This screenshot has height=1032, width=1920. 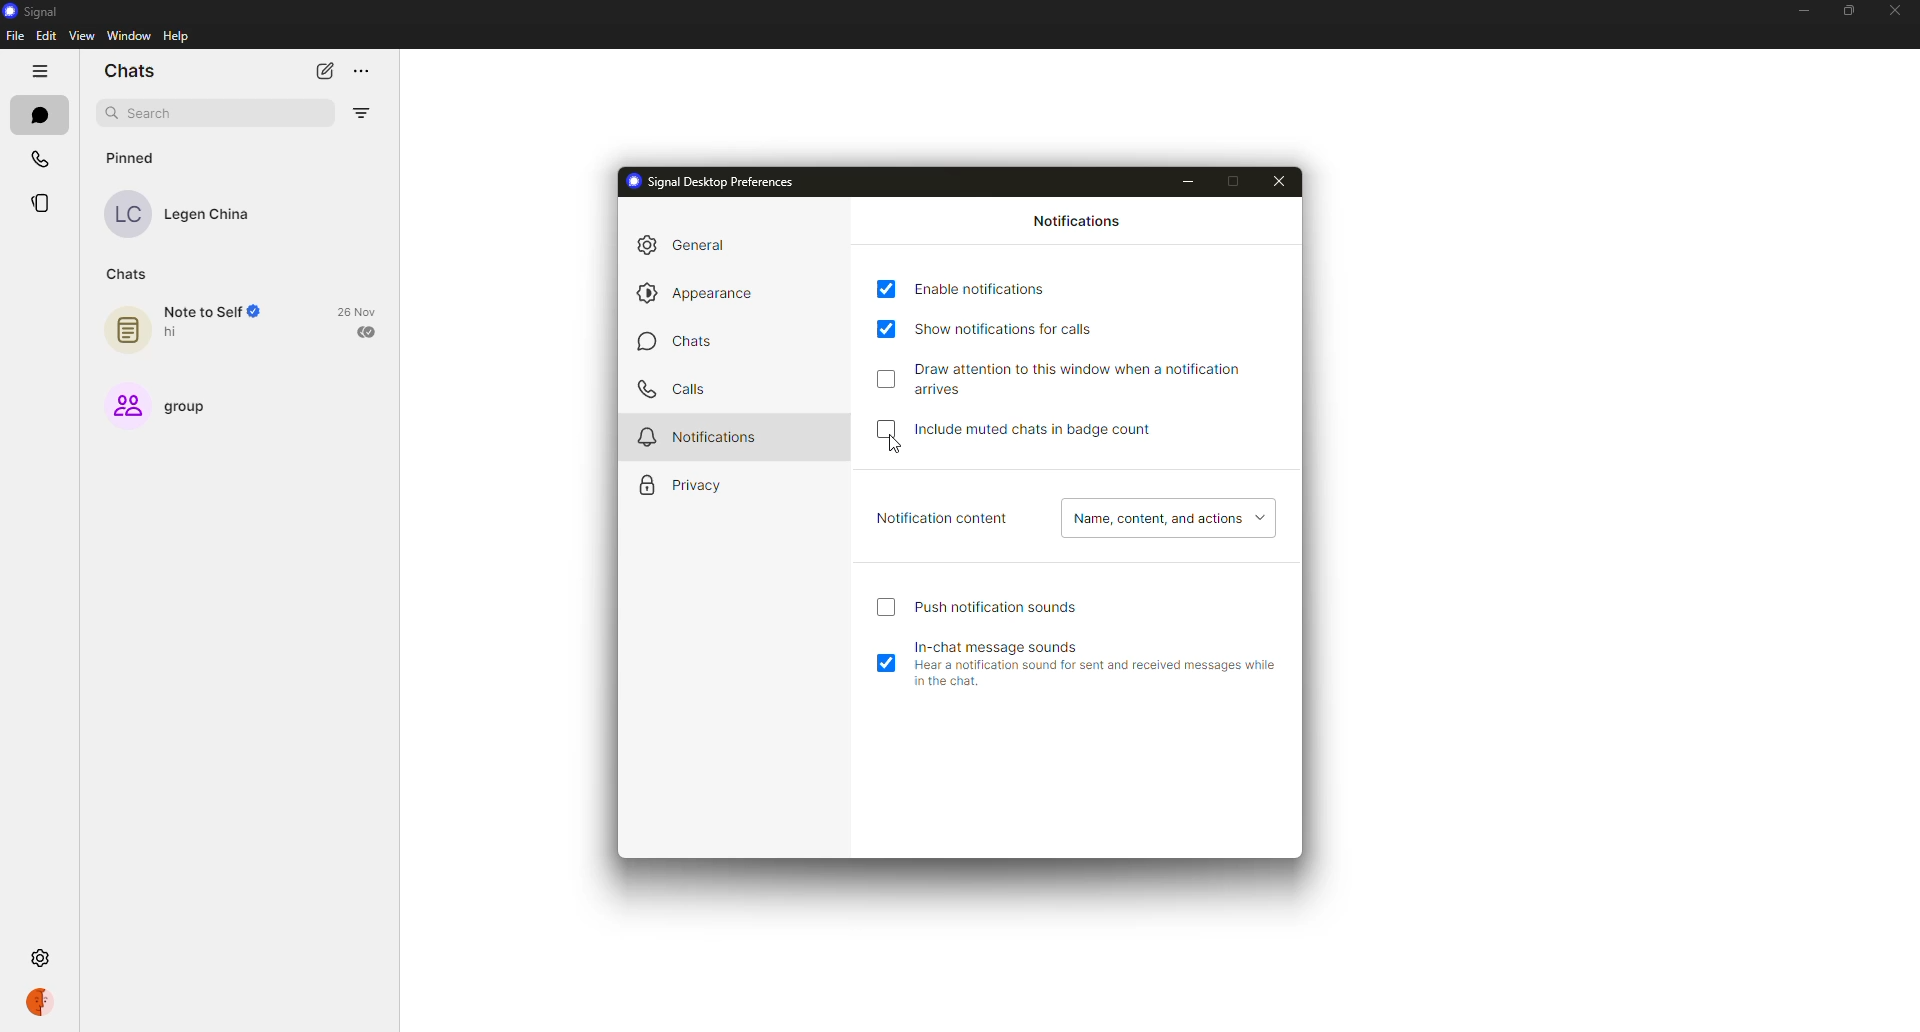 I want to click on name, content, actions, so click(x=1164, y=517).